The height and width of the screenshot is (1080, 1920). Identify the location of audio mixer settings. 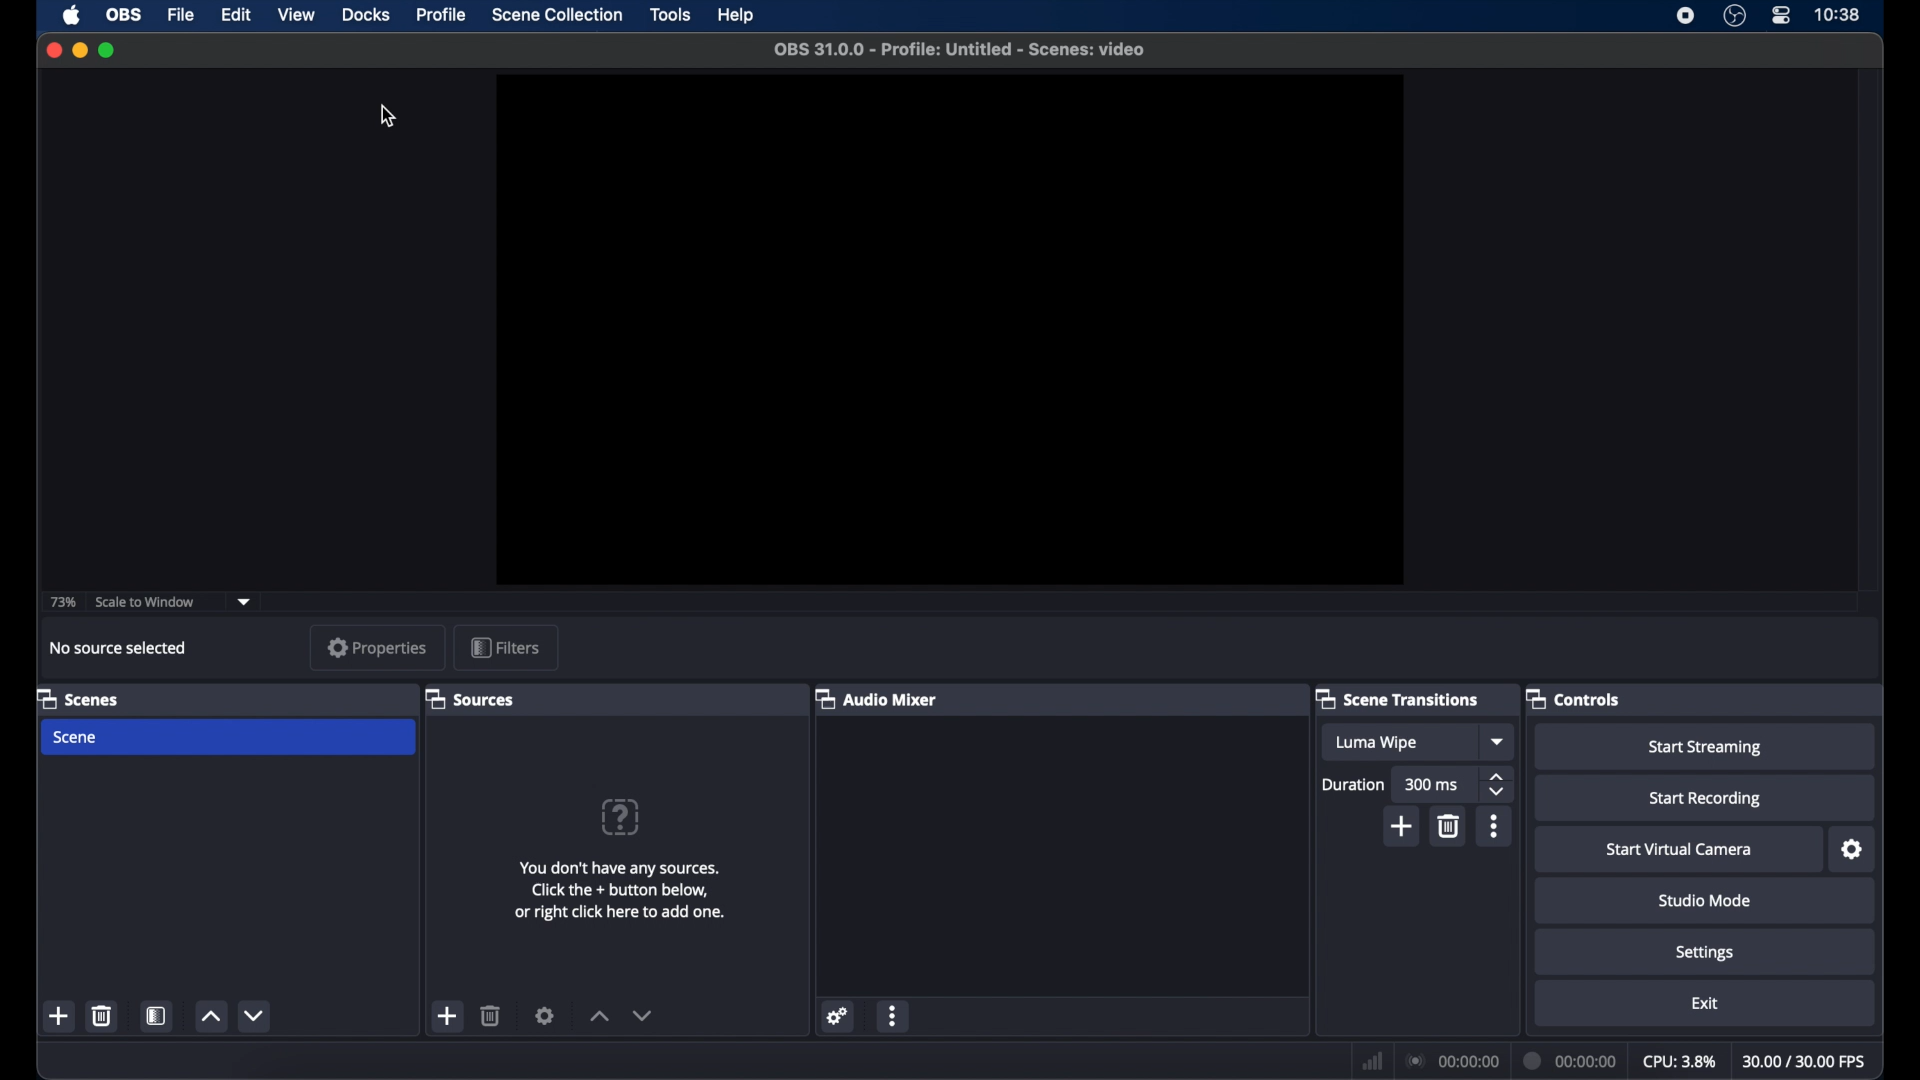
(838, 1017).